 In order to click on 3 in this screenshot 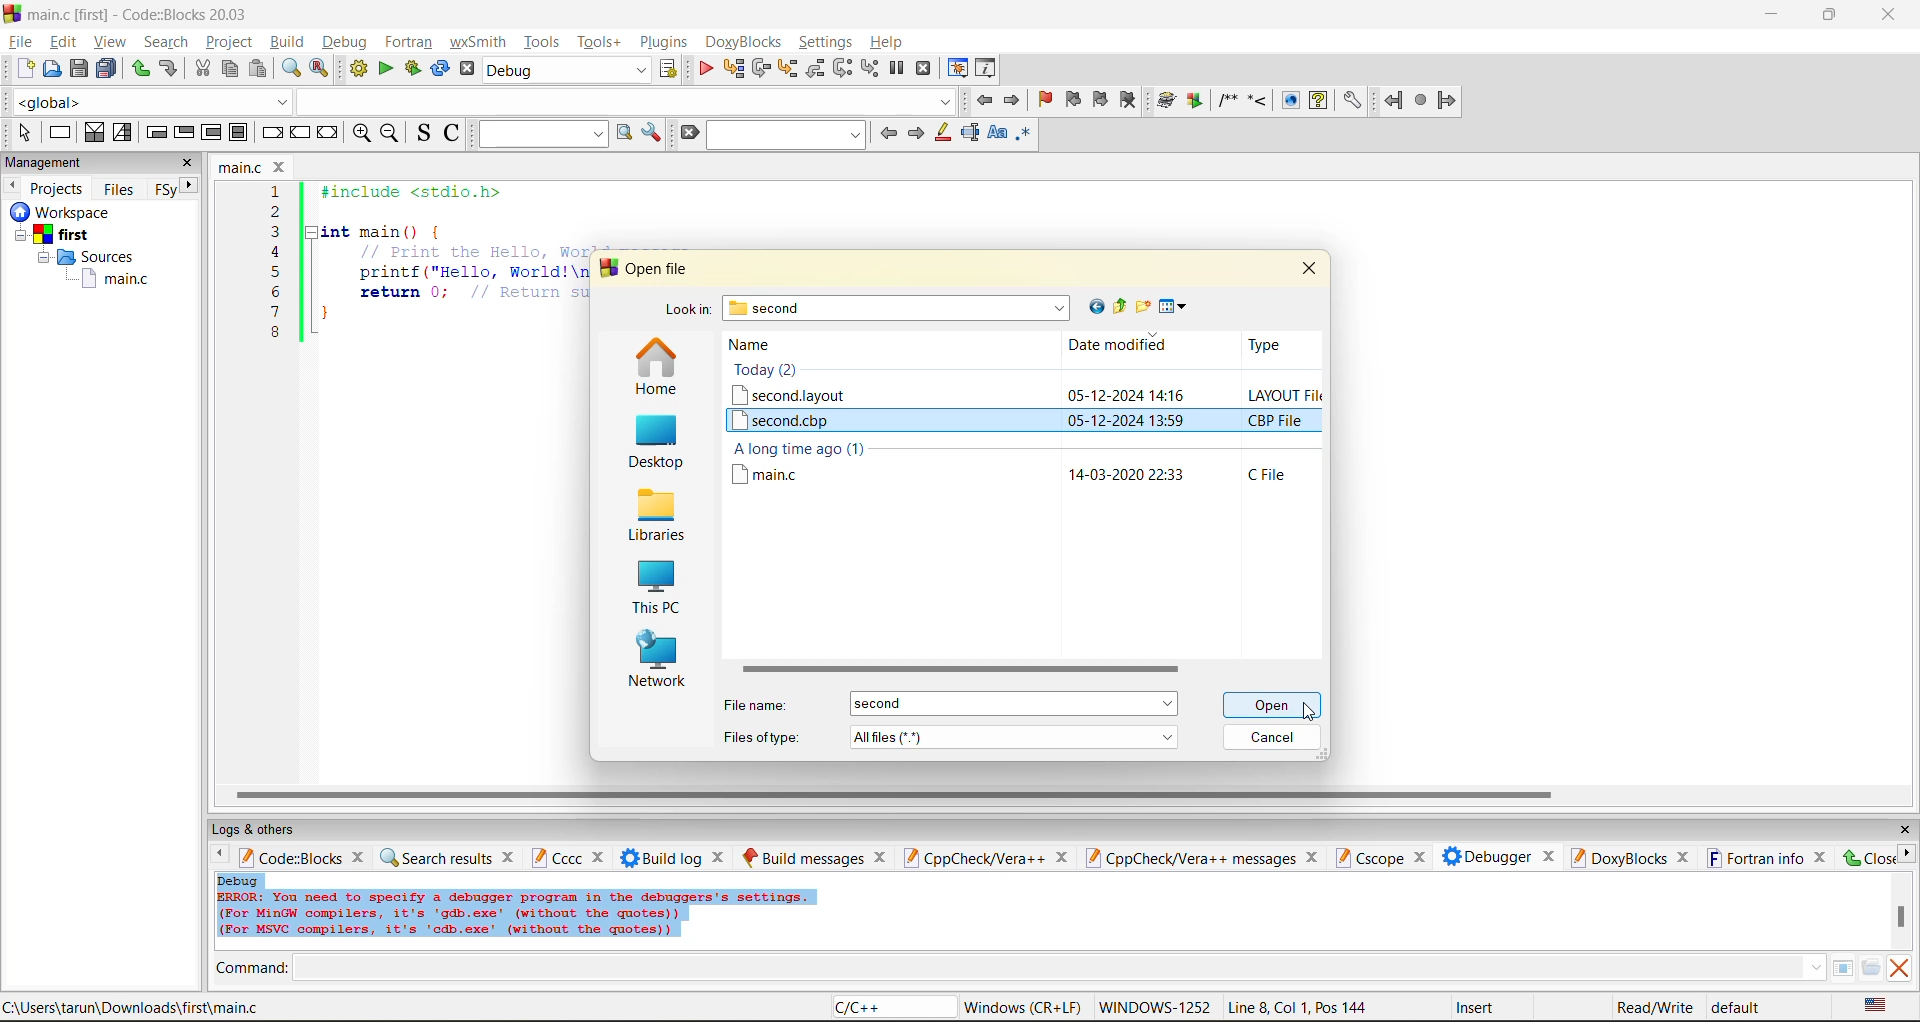, I will do `click(276, 231)`.